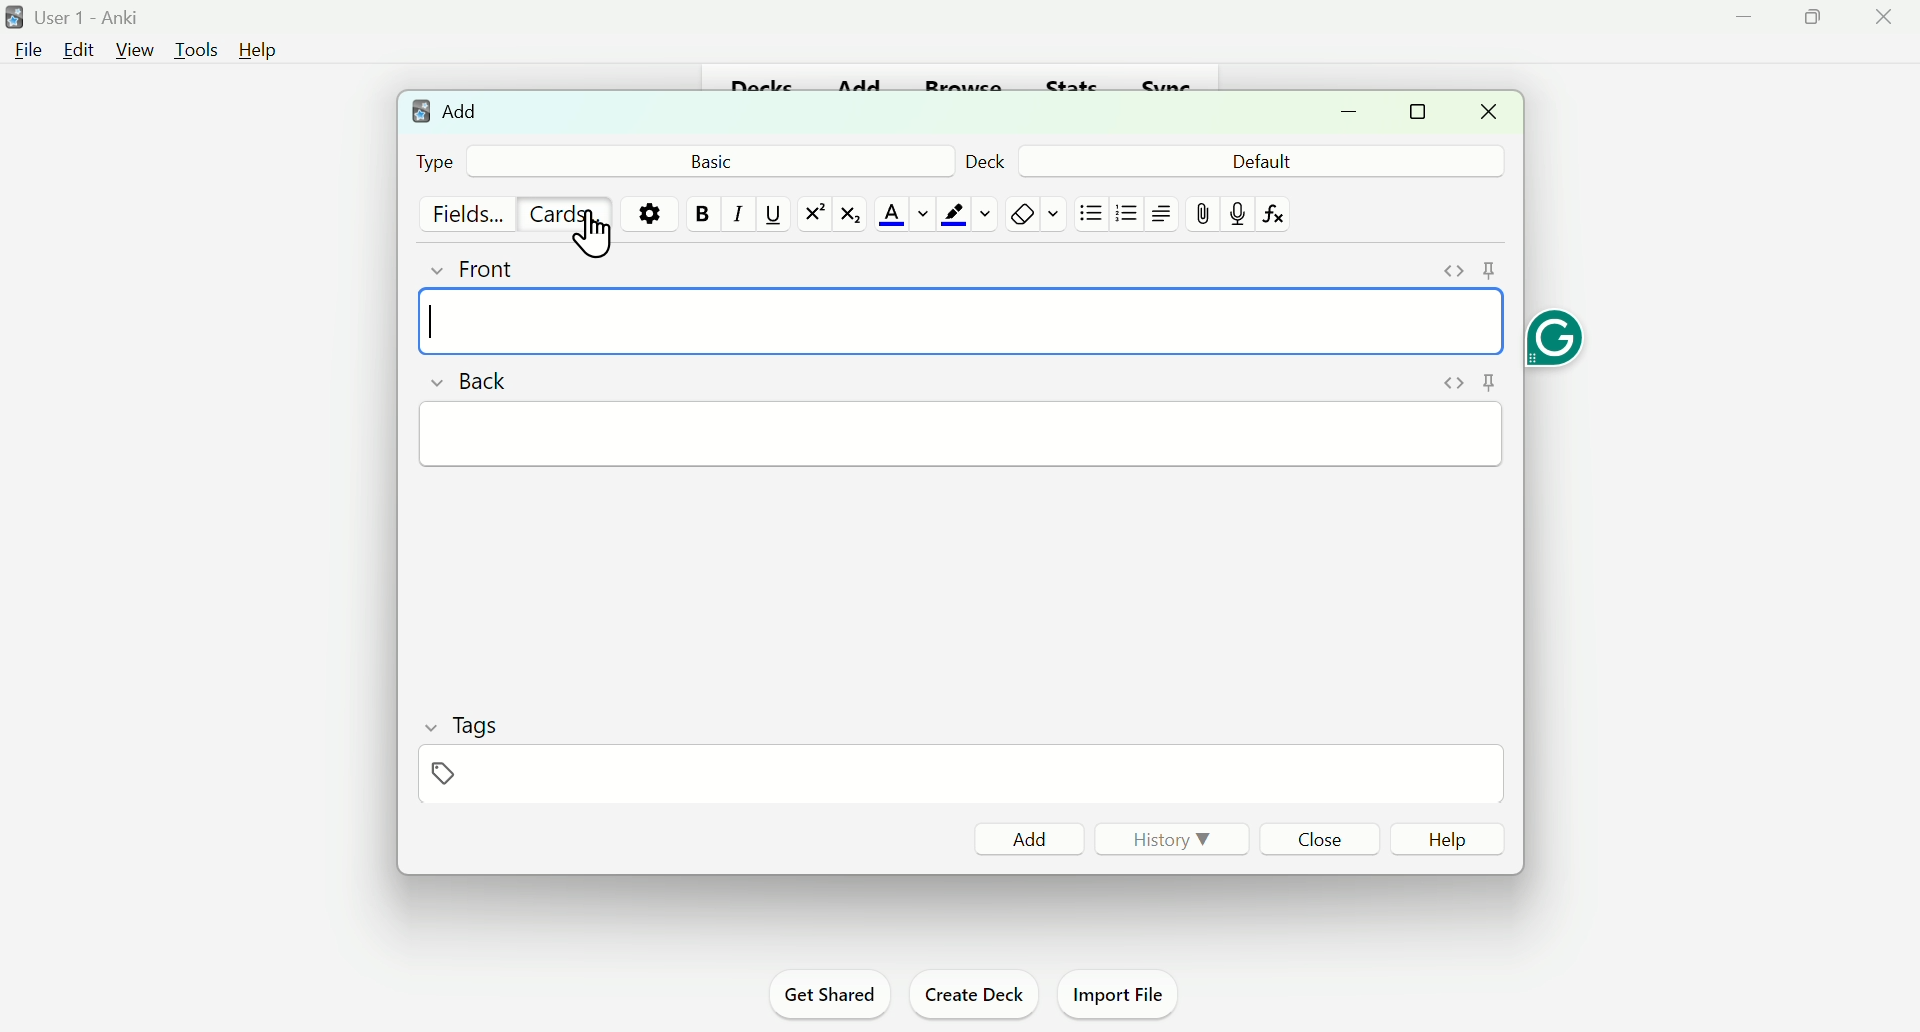  What do you see at coordinates (1348, 112) in the screenshot?
I see `minimize` at bounding box center [1348, 112].